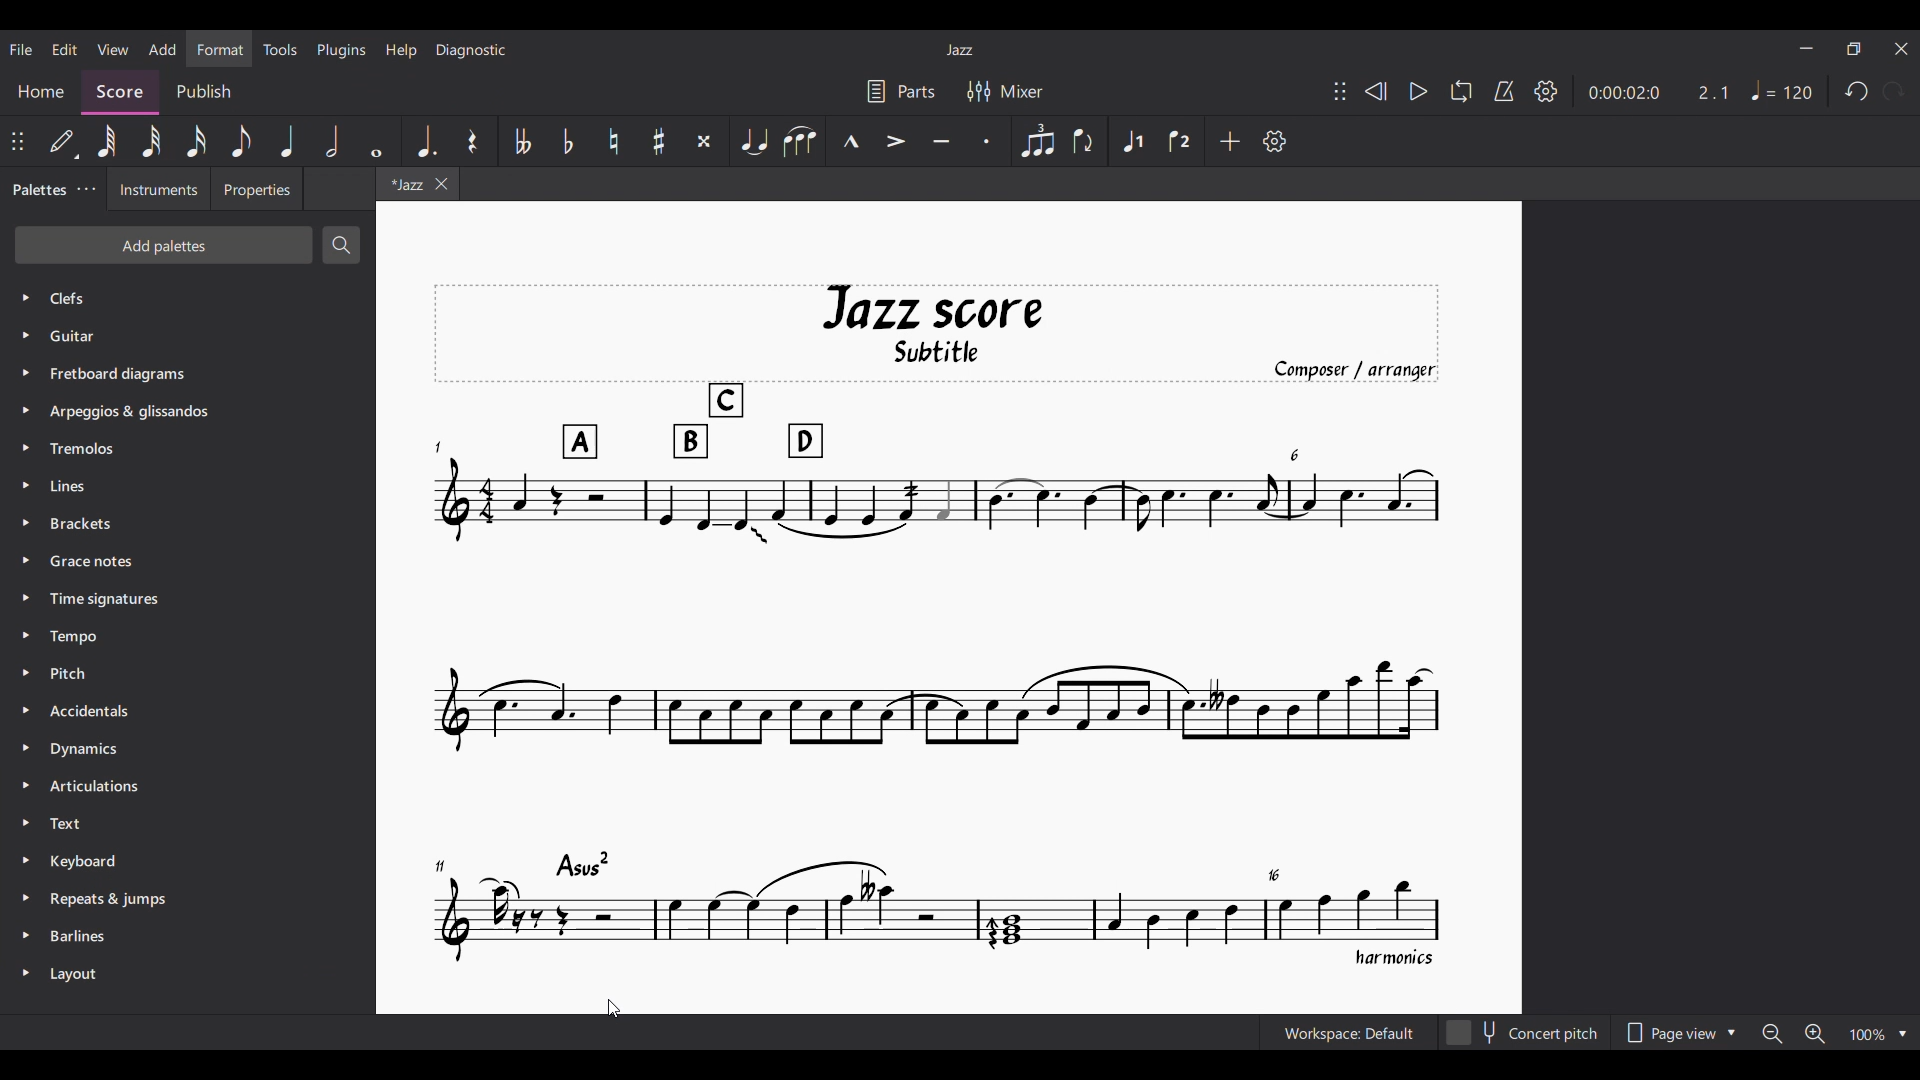 Image resolution: width=1920 pixels, height=1080 pixels. What do you see at coordinates (109, 601) in the screenshot?
I see `Time` at bounding box center [109, 601].